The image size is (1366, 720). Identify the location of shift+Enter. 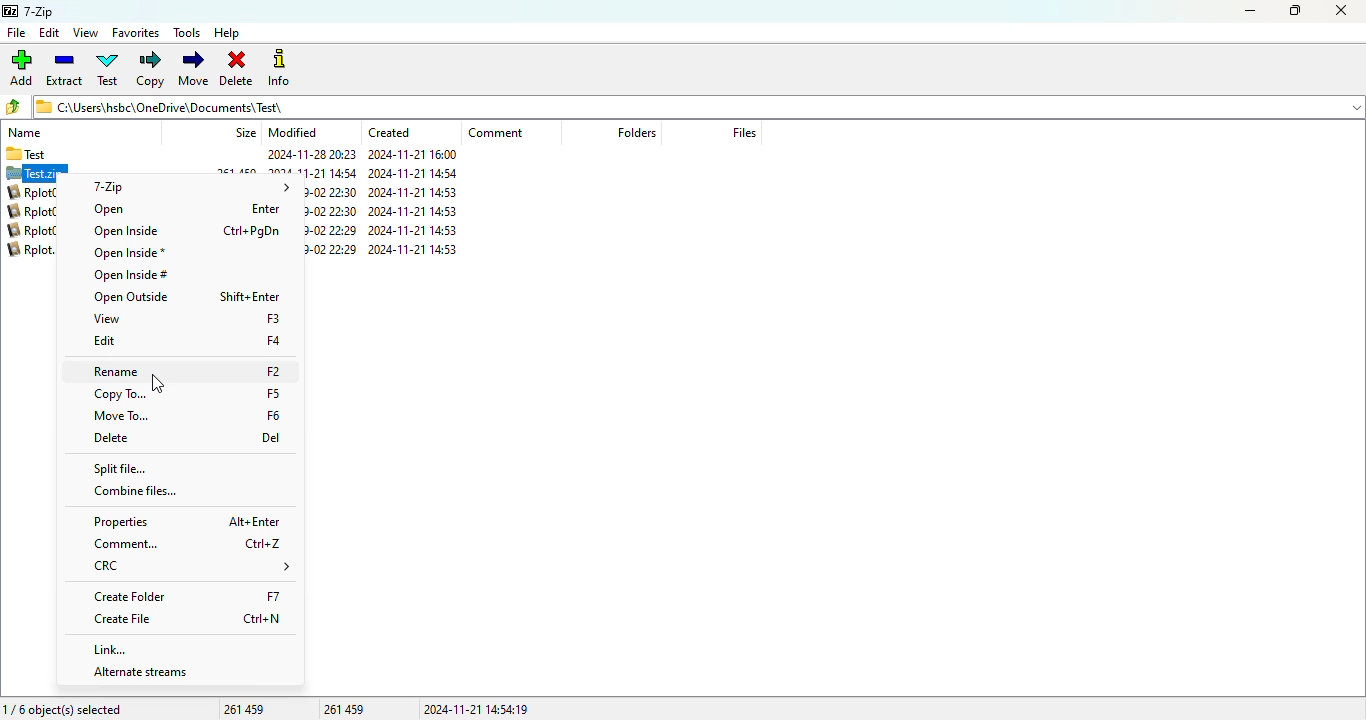
(252, 297).